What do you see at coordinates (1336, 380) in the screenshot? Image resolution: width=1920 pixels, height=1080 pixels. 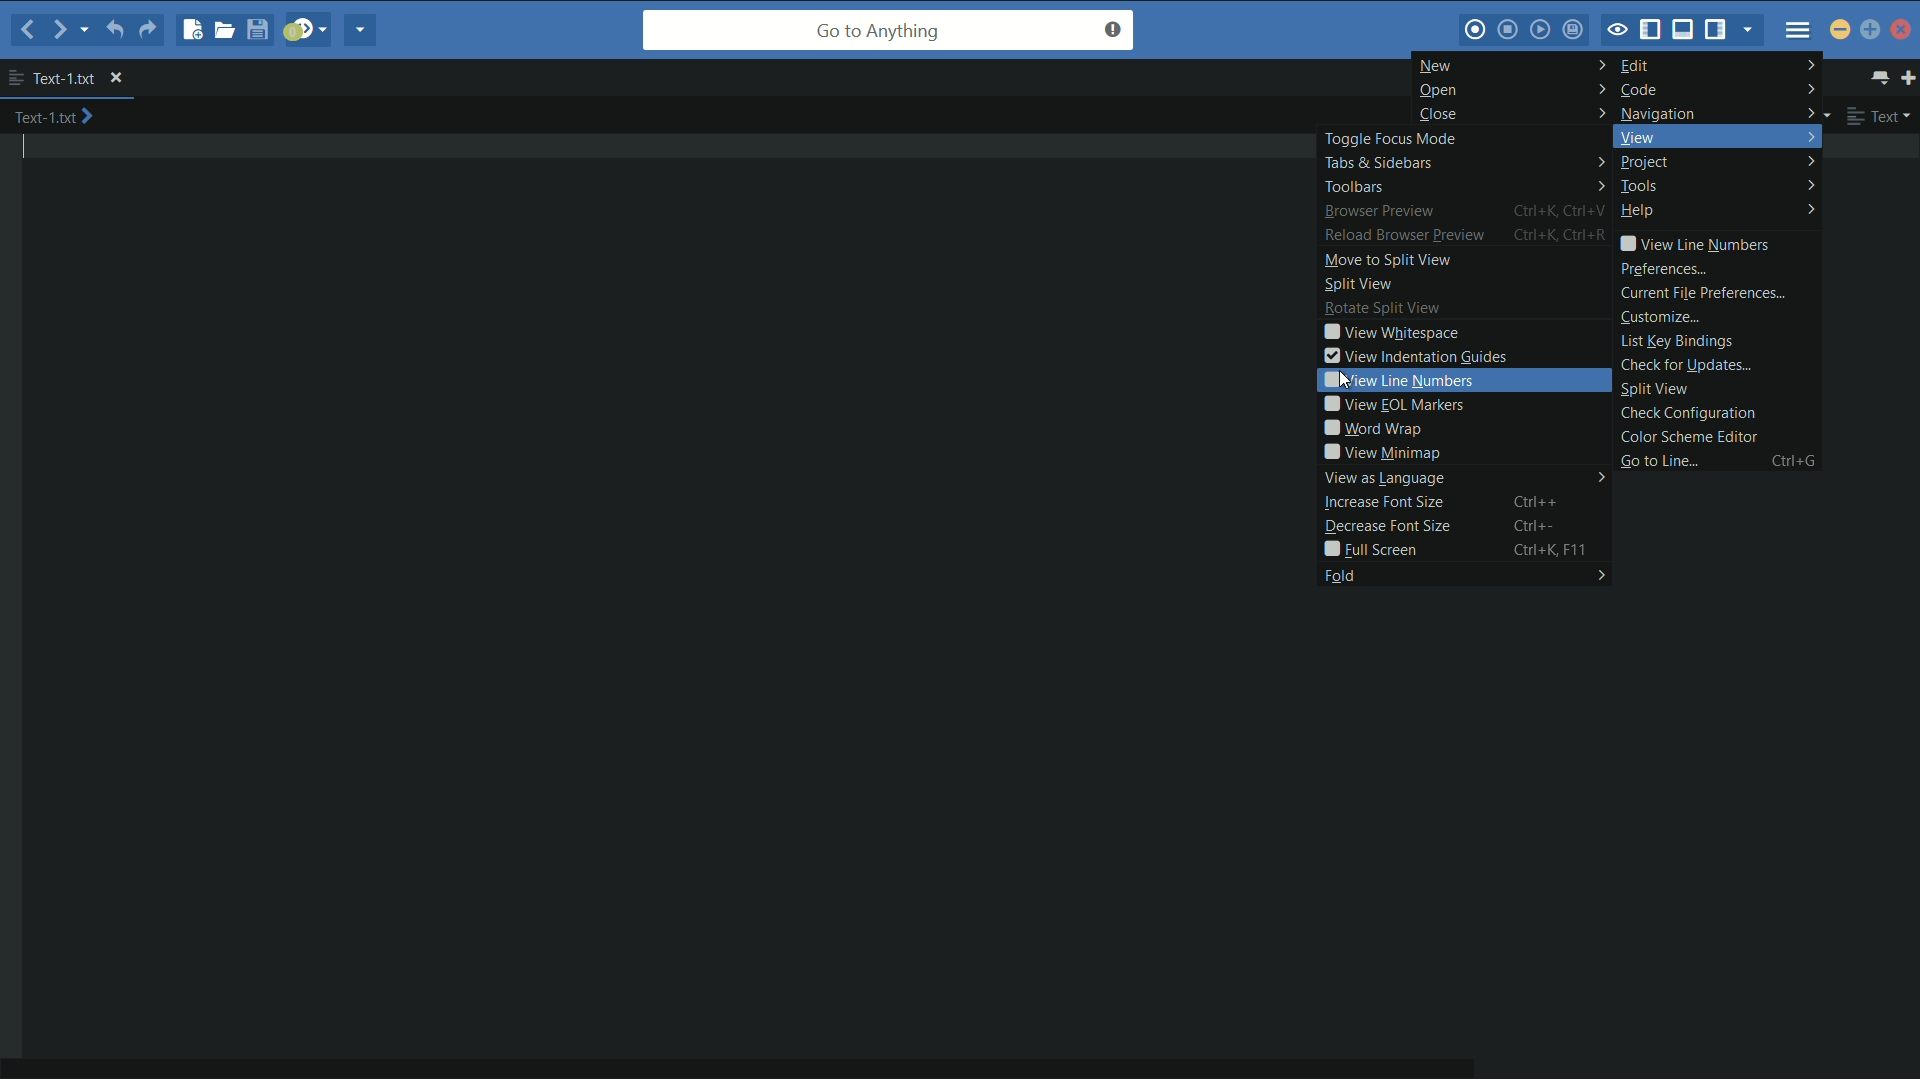 I see `cursor` at bounding box center [1336, 380].